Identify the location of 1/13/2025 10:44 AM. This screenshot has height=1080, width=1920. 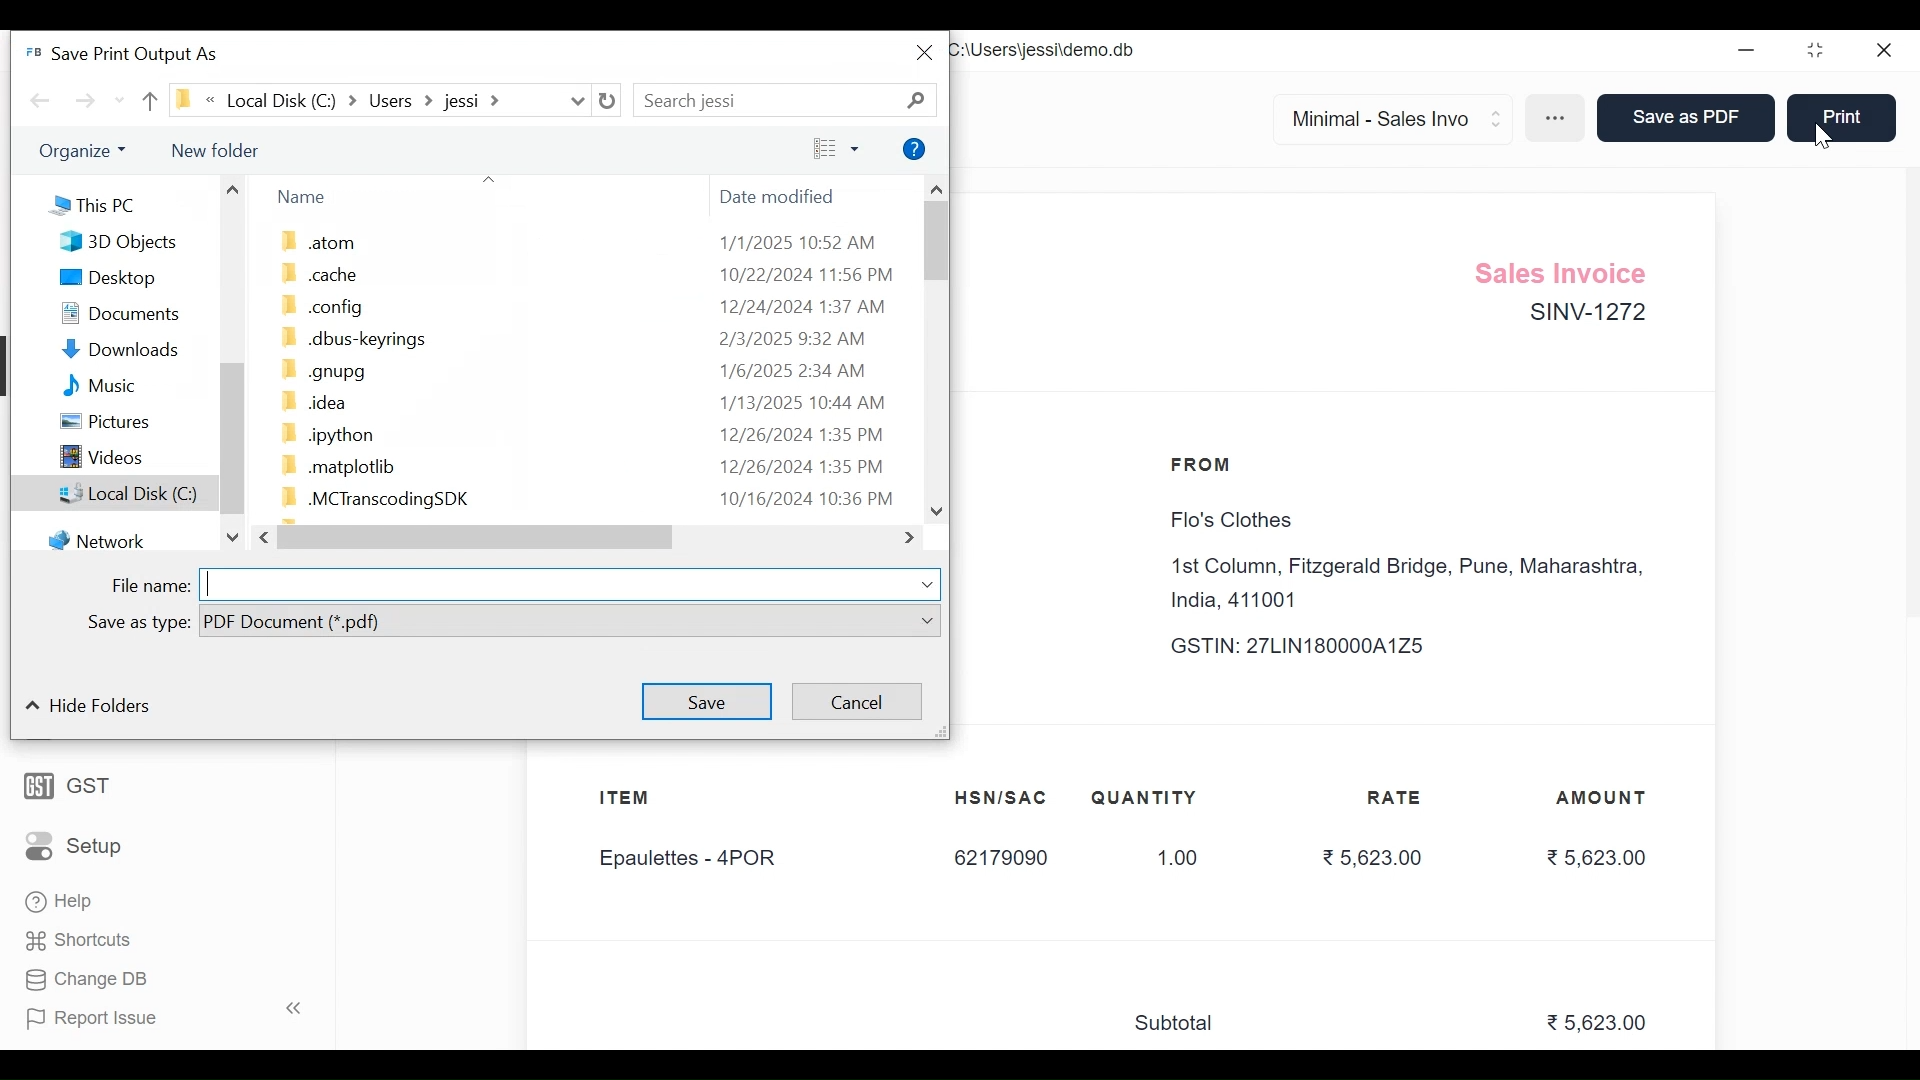
(805, 400).